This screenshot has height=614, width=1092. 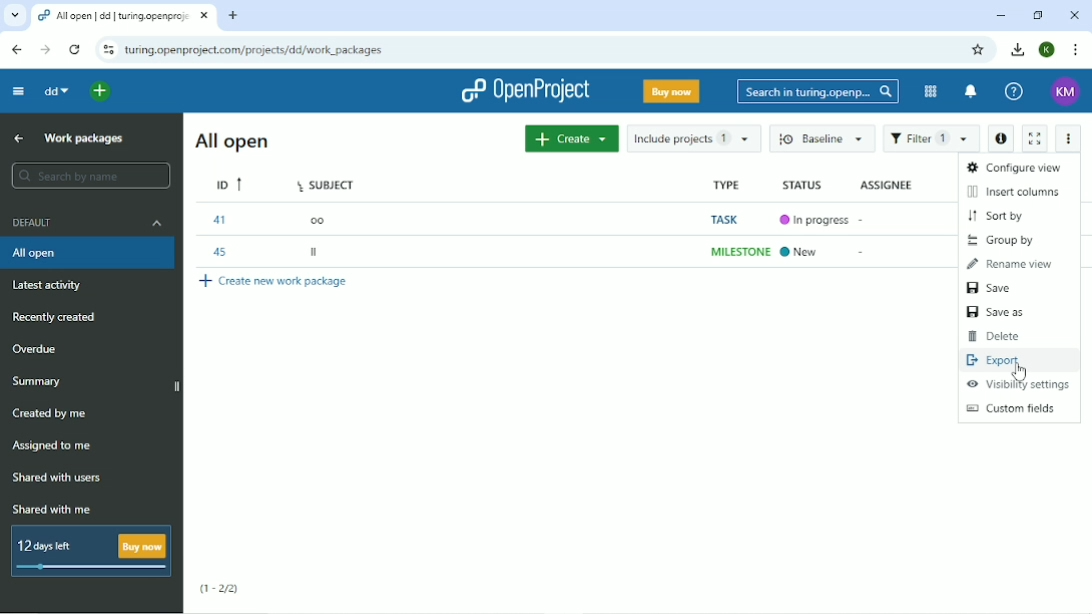 What do you see at coordinates (54, 510) in the screenshot?
I see `Shared with me` at bounding box center [54, 510].